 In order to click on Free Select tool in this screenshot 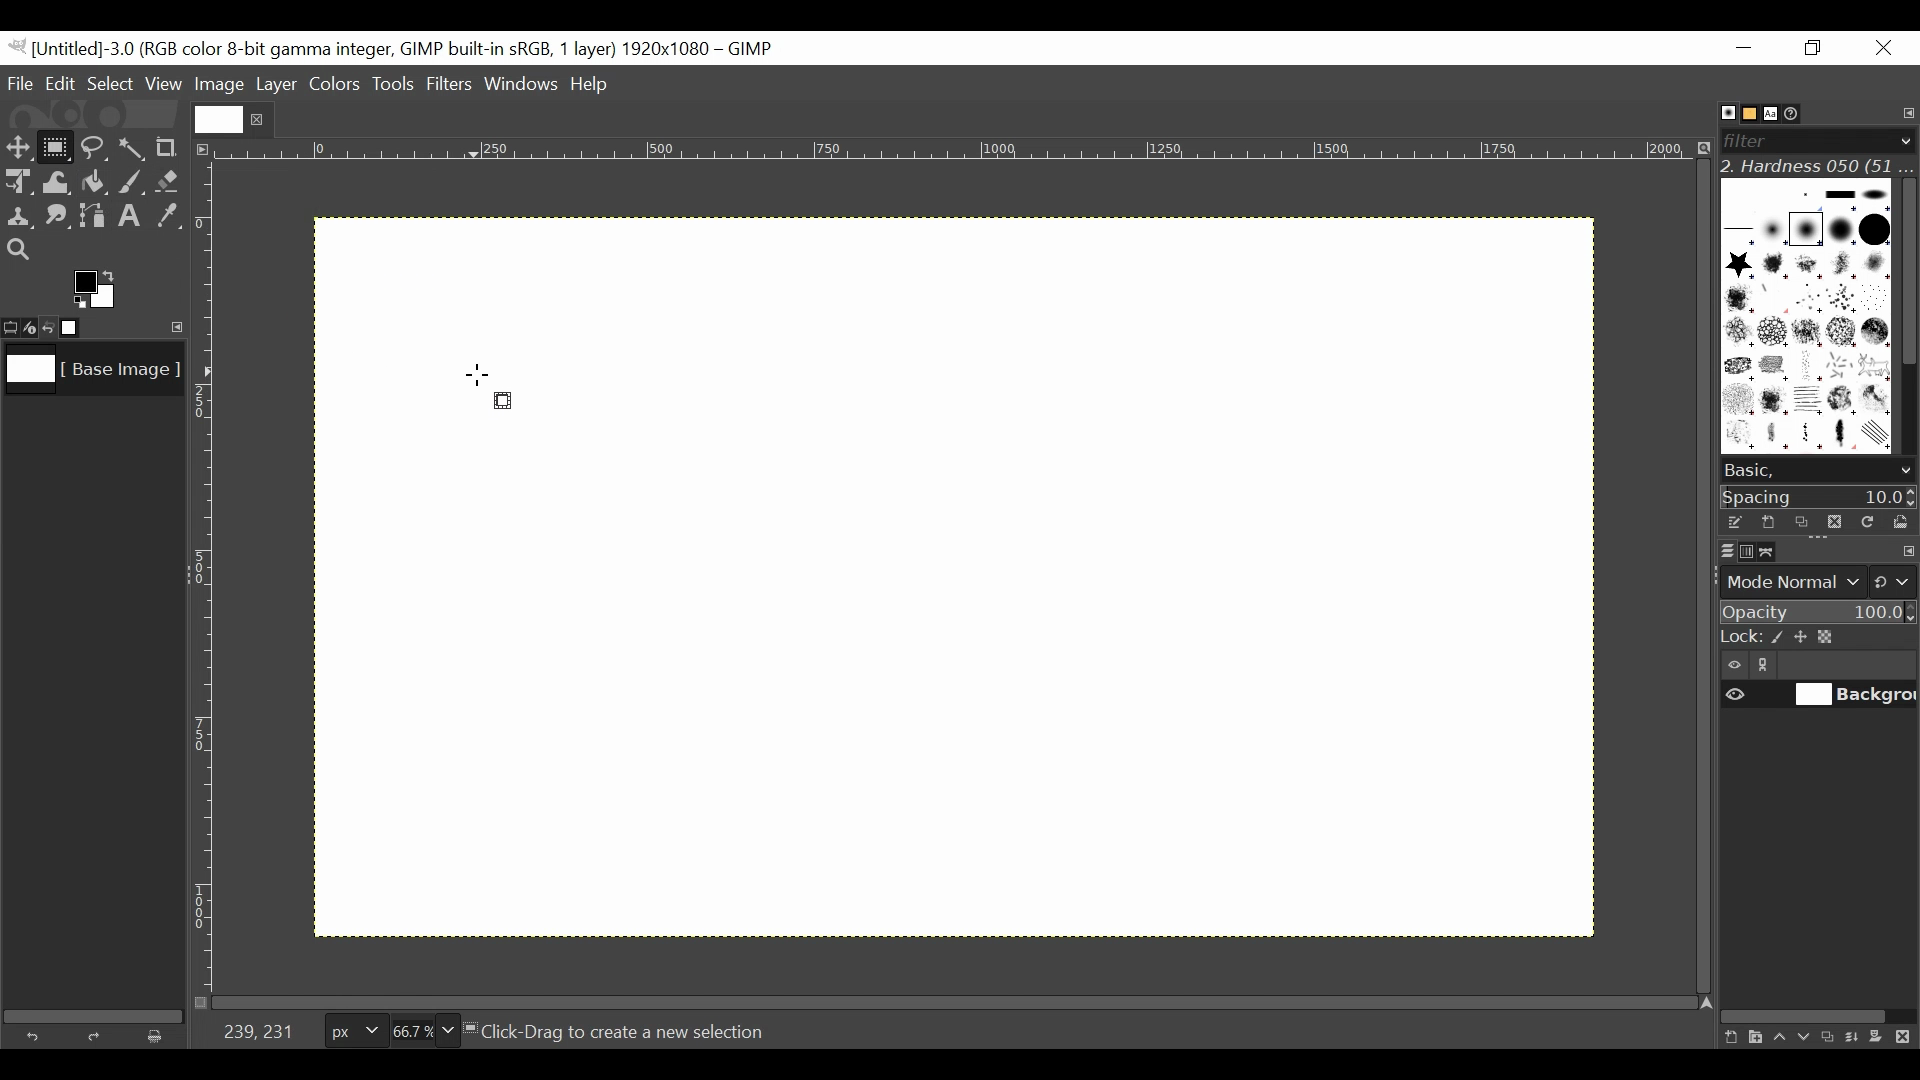, I will do `click(92, 144)`.